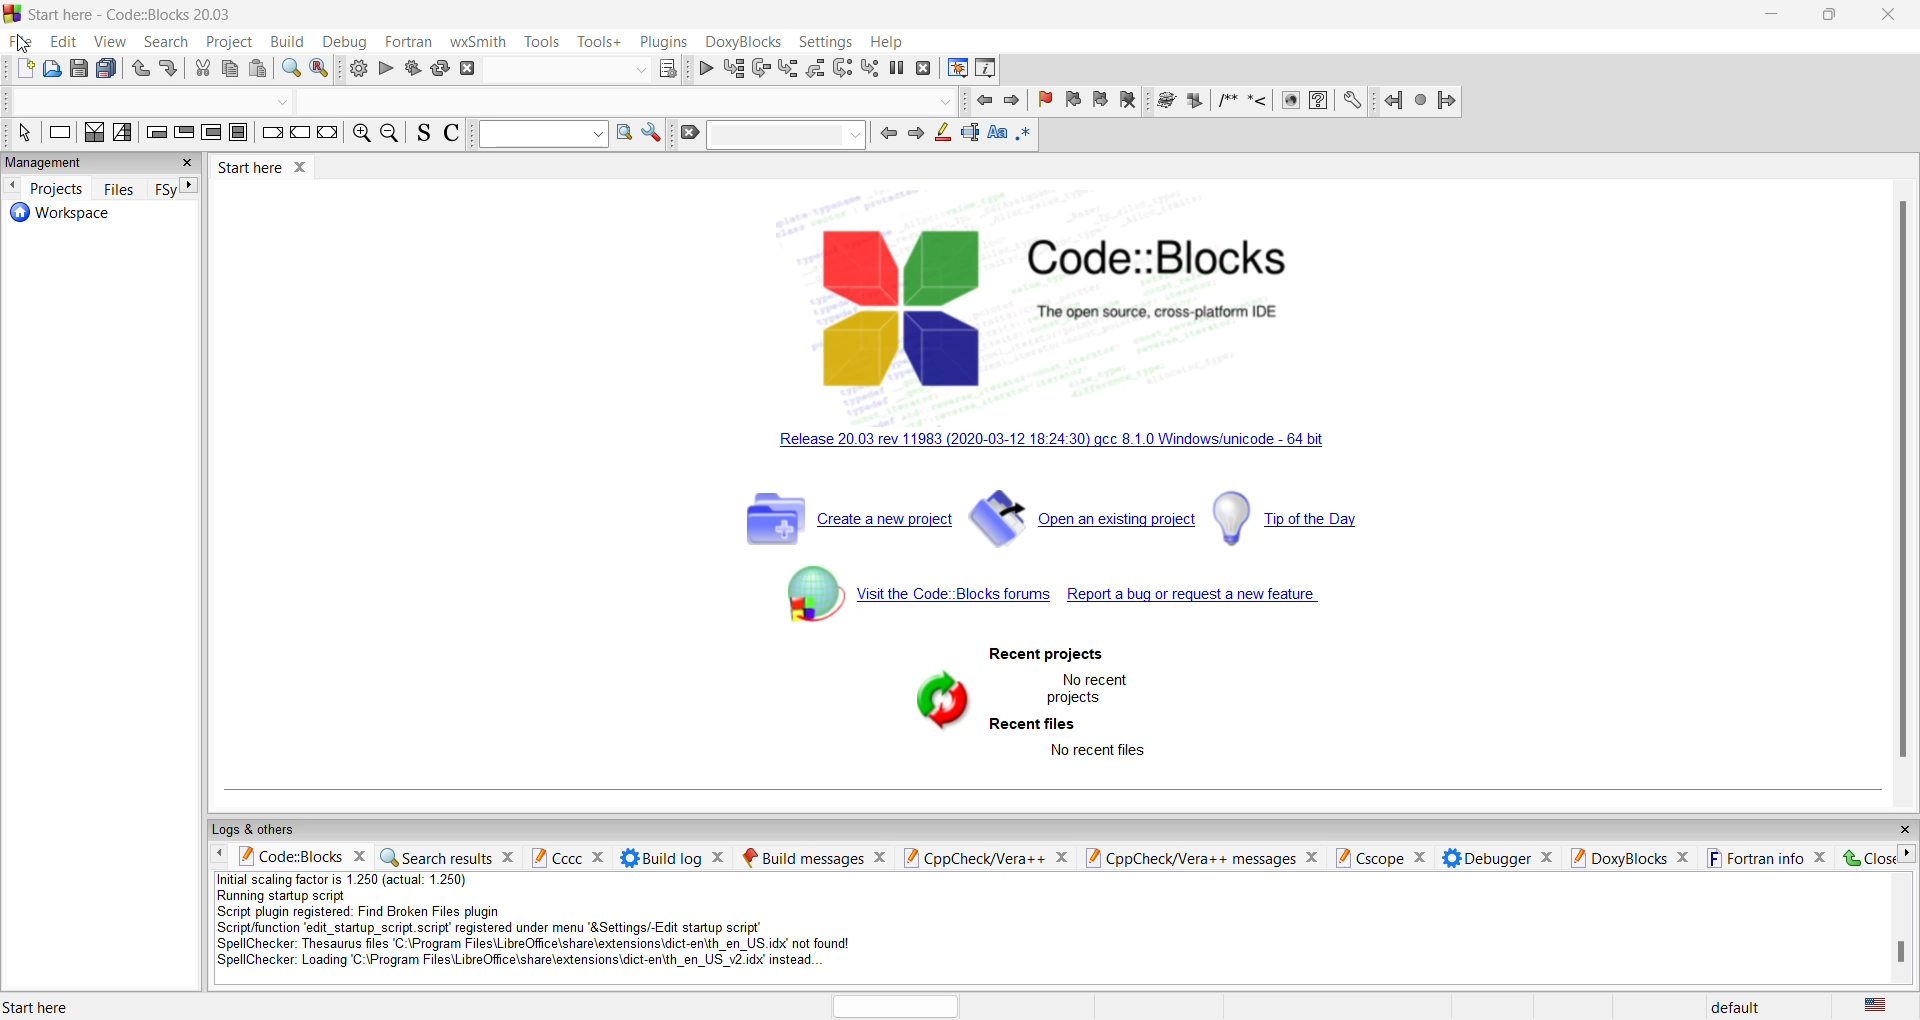  I want to click on no recent files, so click(1099, 751).